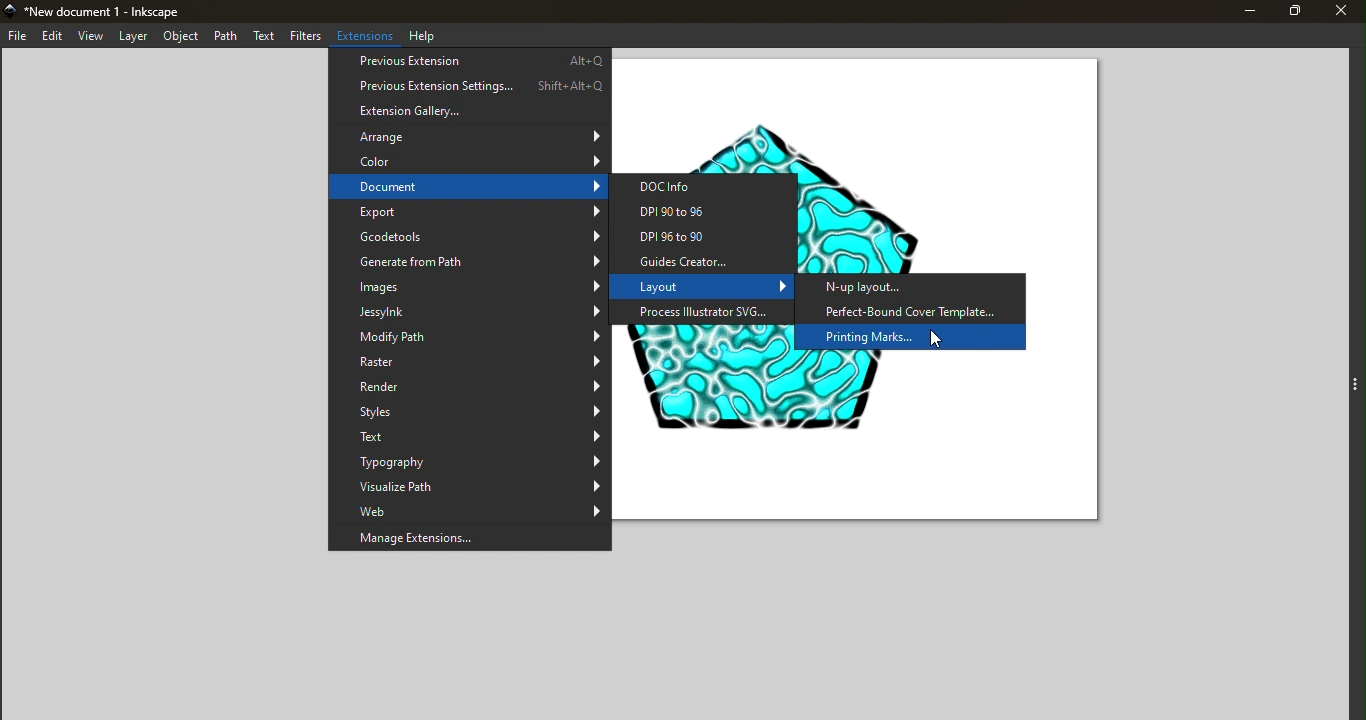  What do you see at coordinates (467, 262) in the screenshot?
I see `Generate from Path` at bounding box center [467, 262].